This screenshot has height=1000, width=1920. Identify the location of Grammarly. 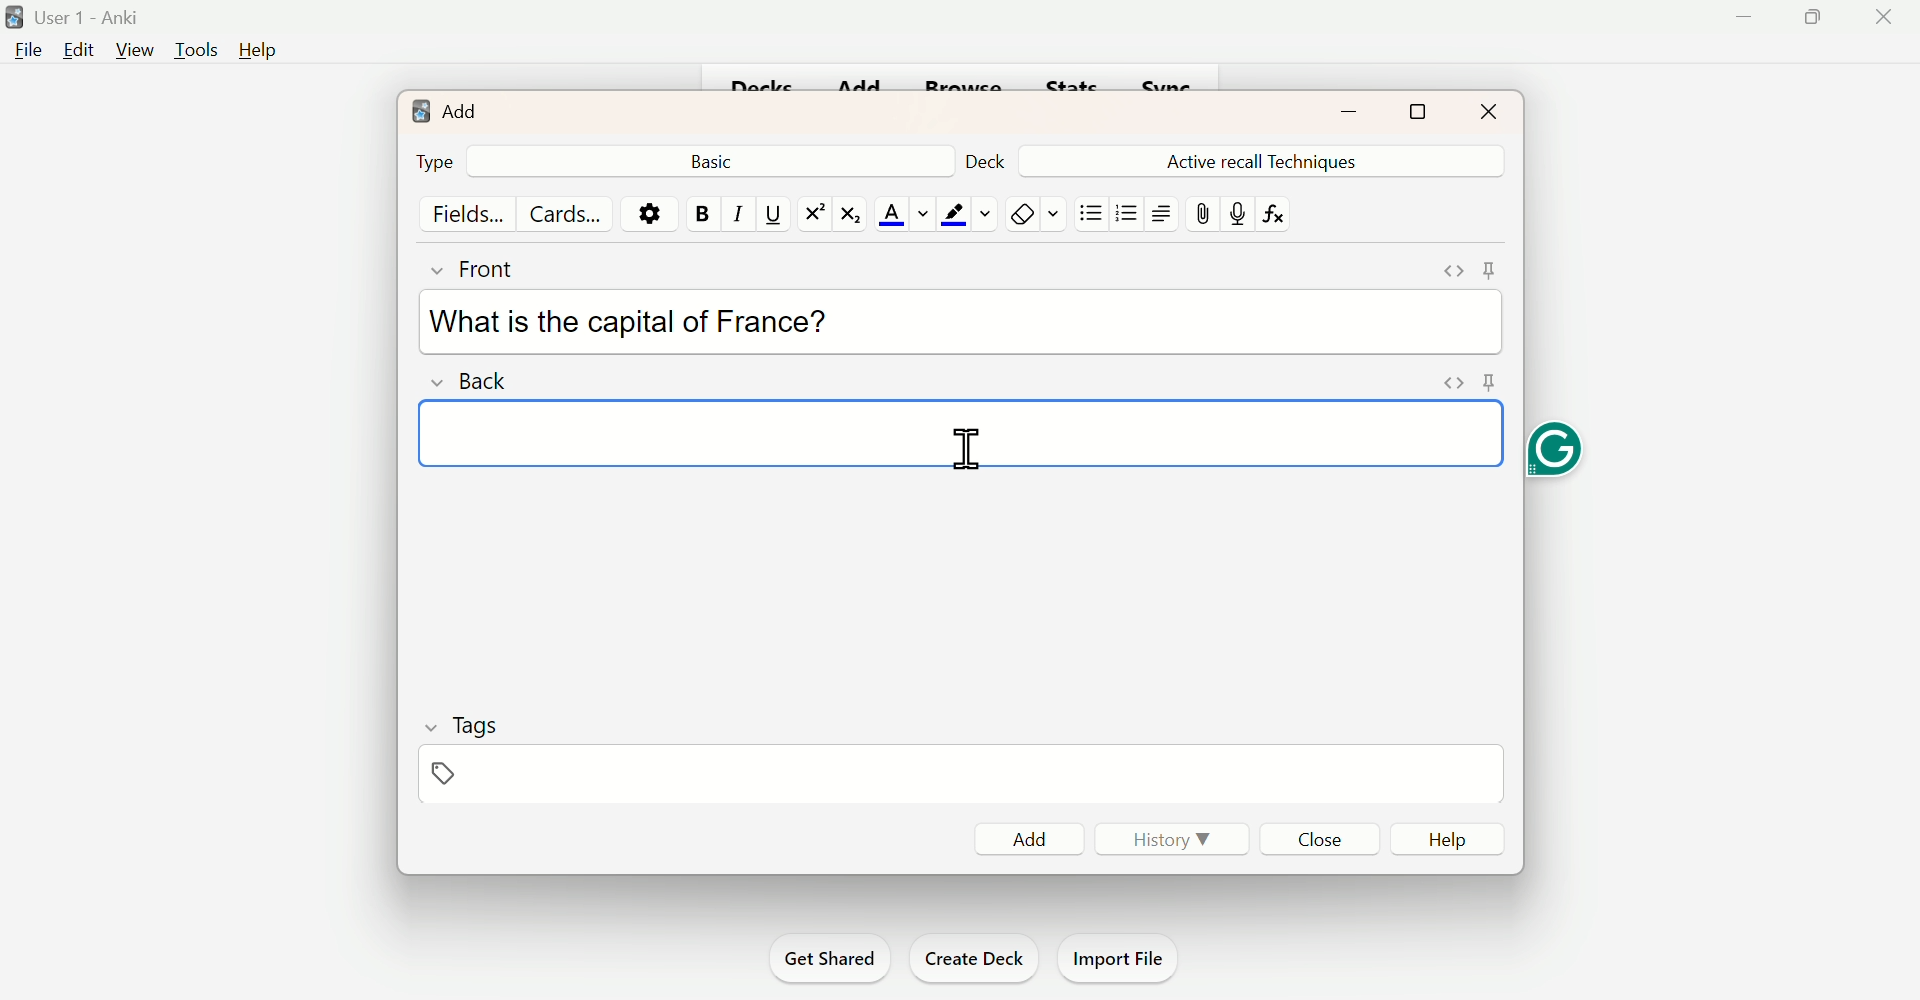
(1560, 455).